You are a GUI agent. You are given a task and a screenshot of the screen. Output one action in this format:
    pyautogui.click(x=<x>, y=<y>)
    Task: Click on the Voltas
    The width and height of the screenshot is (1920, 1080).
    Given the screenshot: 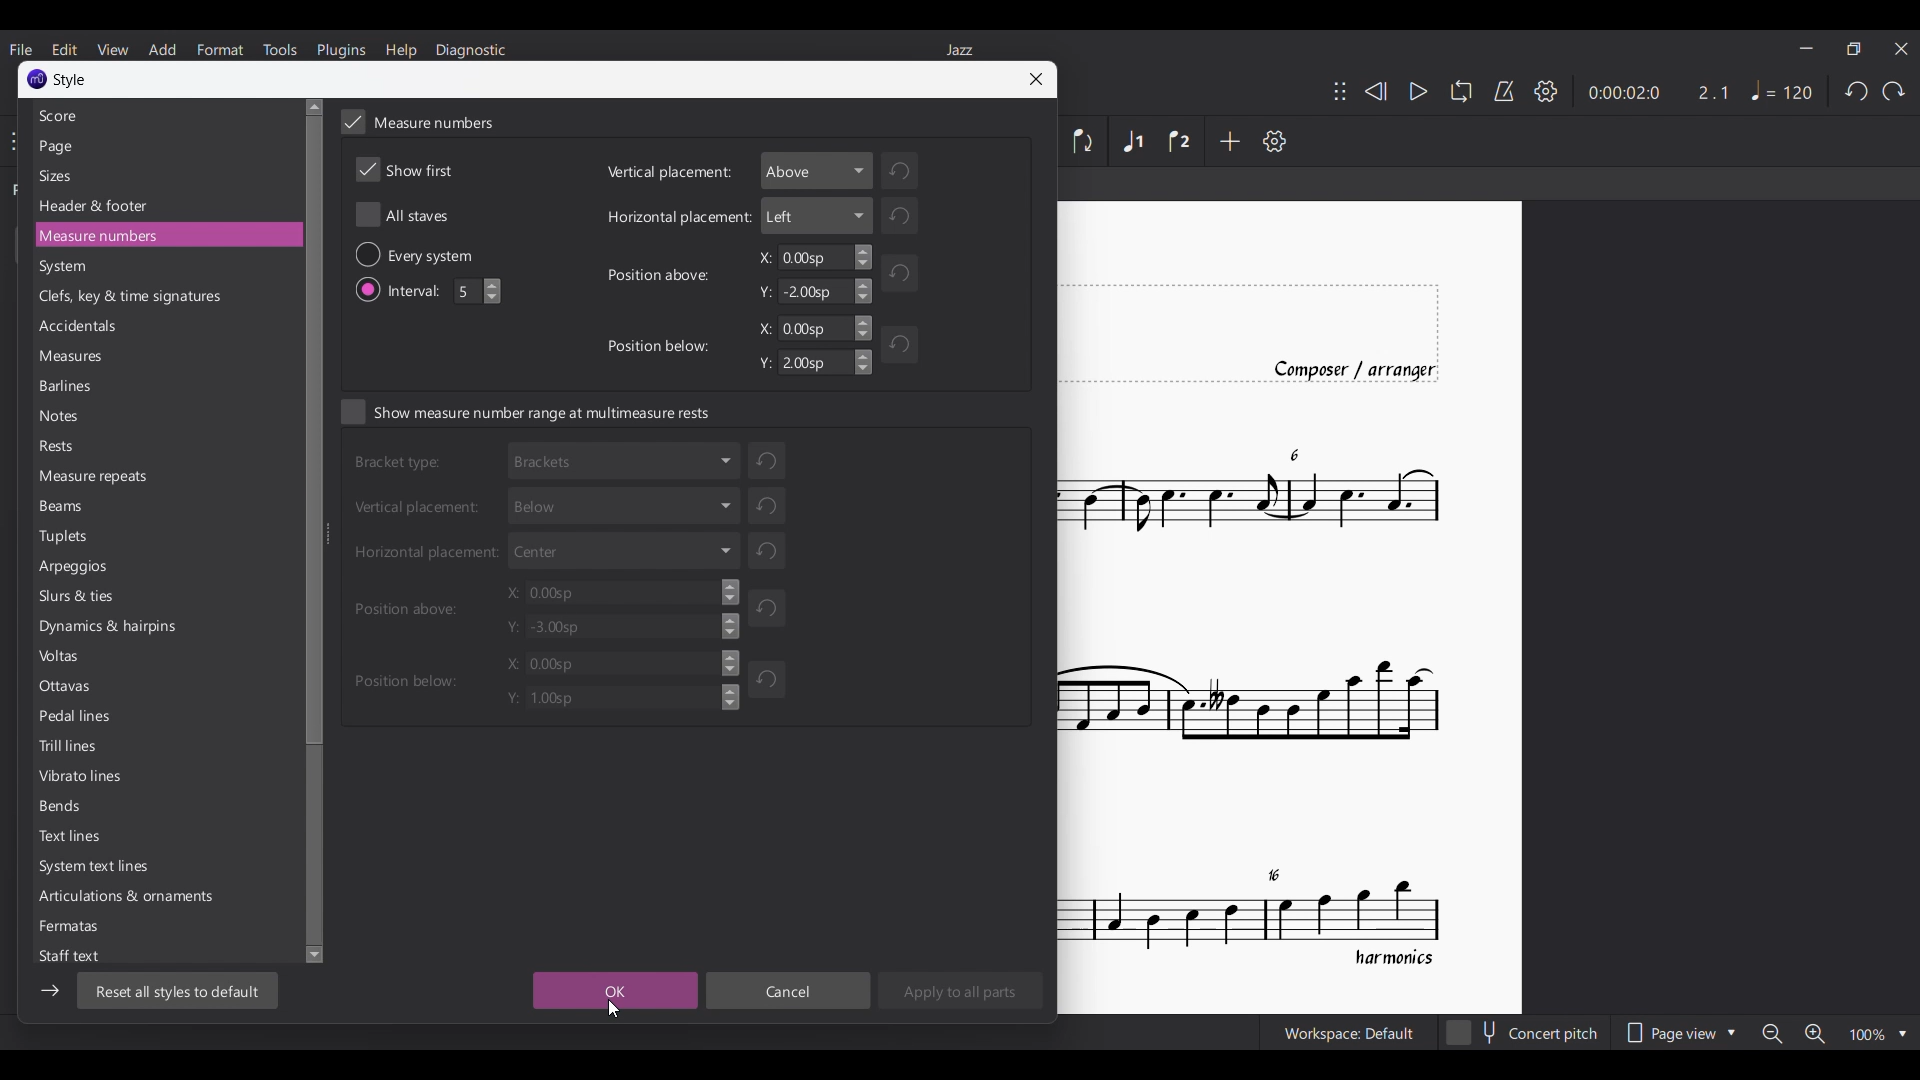 What is the action you would take?
    pyautogui.click(x=61, y=659)
    